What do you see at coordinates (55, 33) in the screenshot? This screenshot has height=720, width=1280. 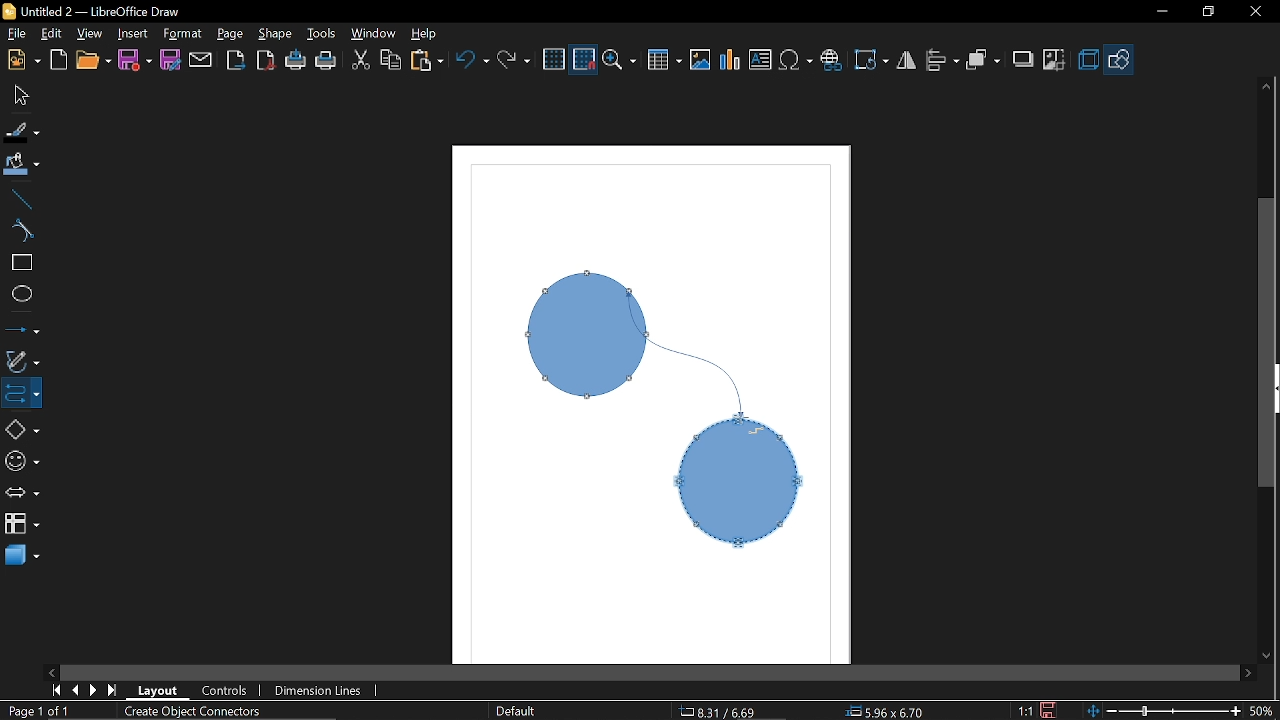 I see `edit` at bounding box center [55, 33].